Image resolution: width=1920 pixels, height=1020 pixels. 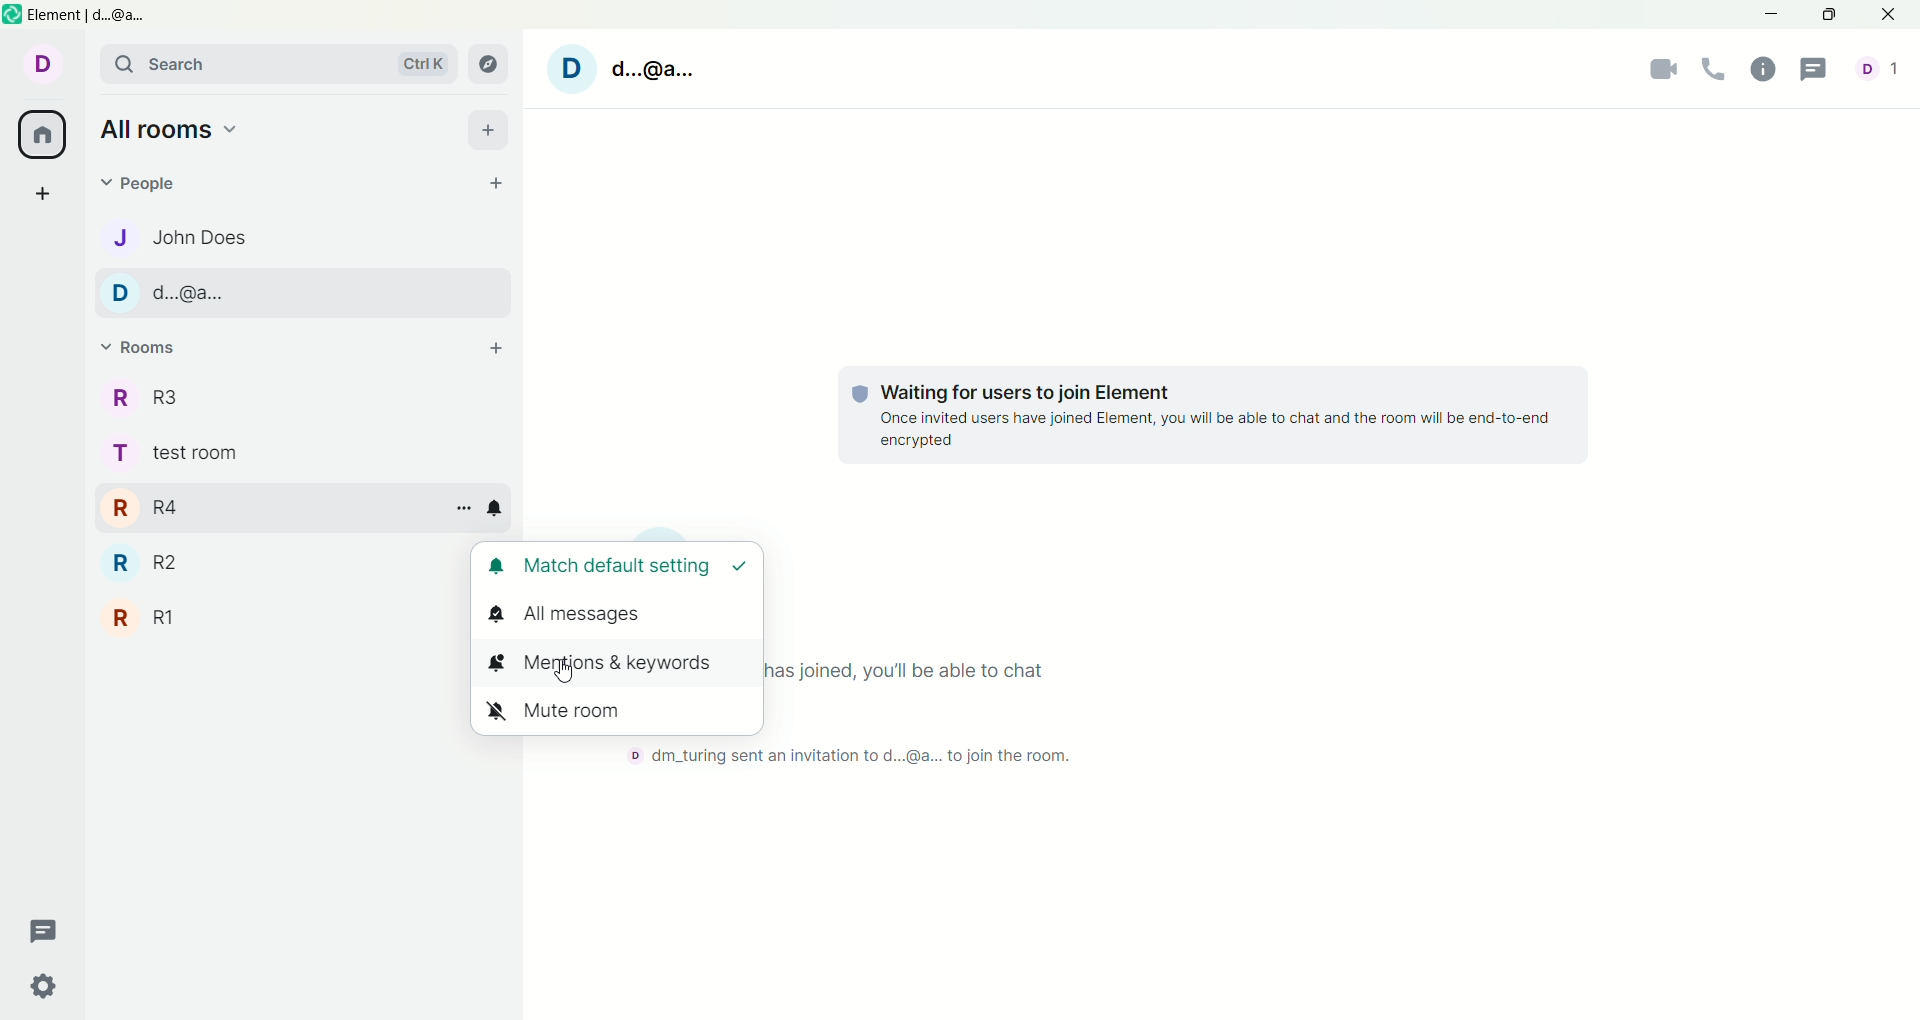 I want to click on all rooms, so click(x=176, y=128).